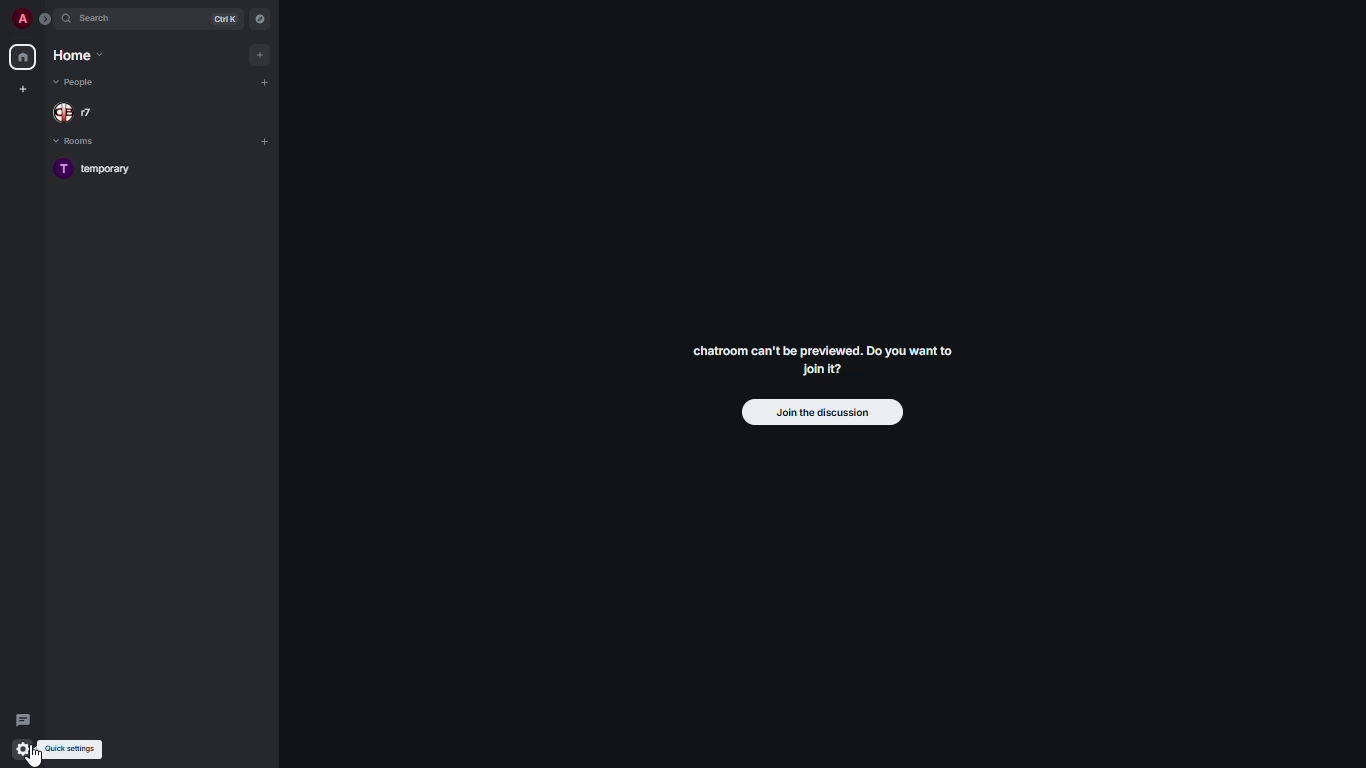 The width and height of the screenshot is (1366, 768). Describe the element at coordinates (226, 18) in the screenshot. I see `ctrl K` at that location.